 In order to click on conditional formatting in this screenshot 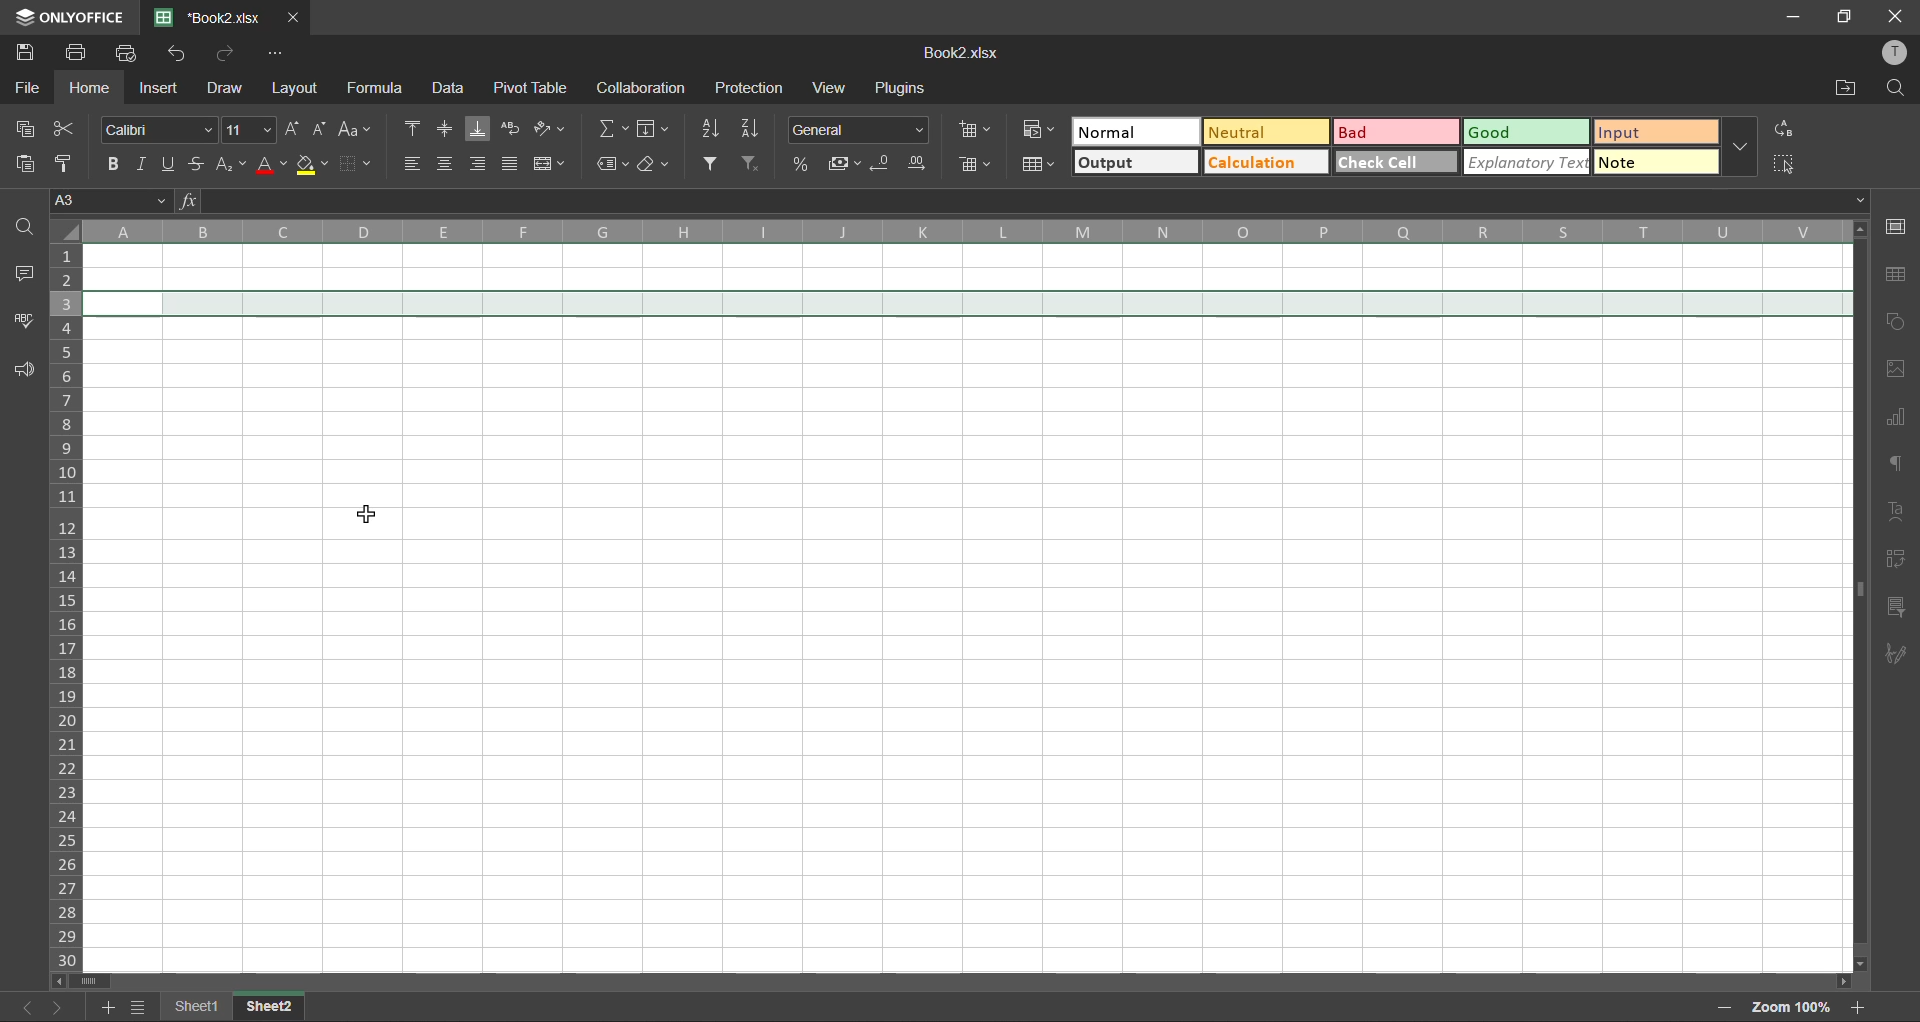, I will do `click(1036, 128)`.